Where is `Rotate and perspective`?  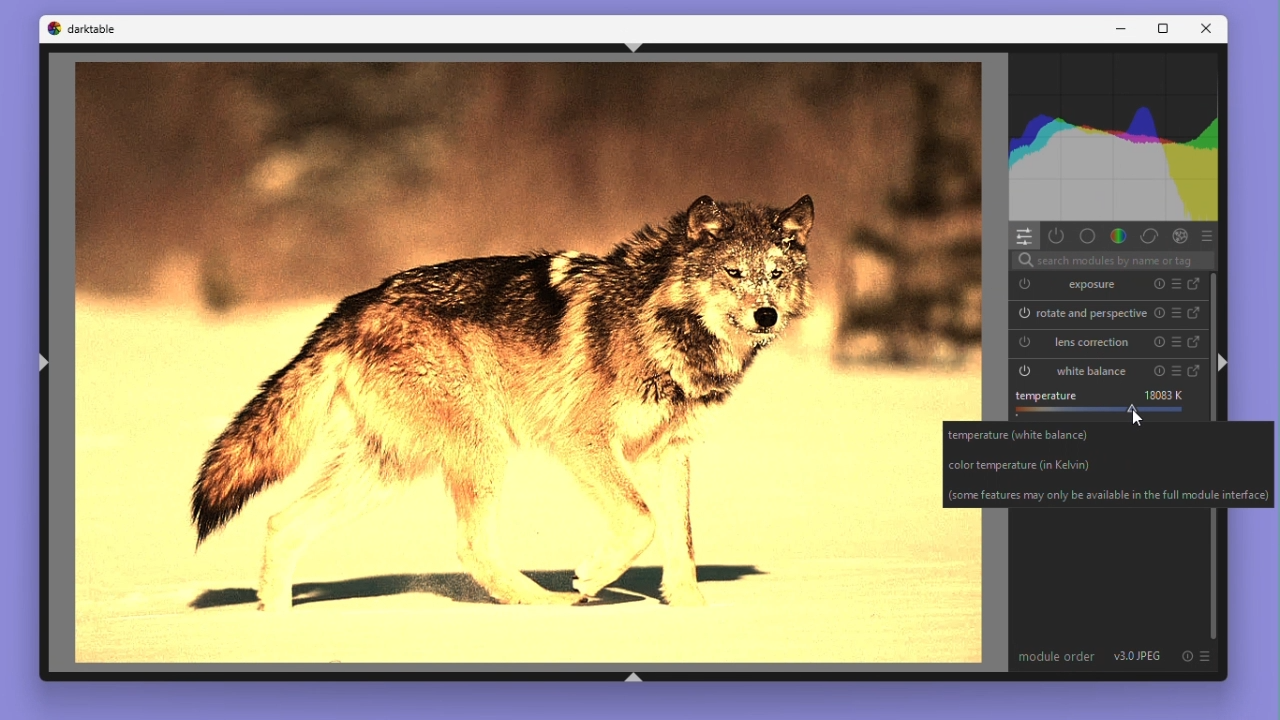 Rotate and perspective is located at coordinates (1083, 314).